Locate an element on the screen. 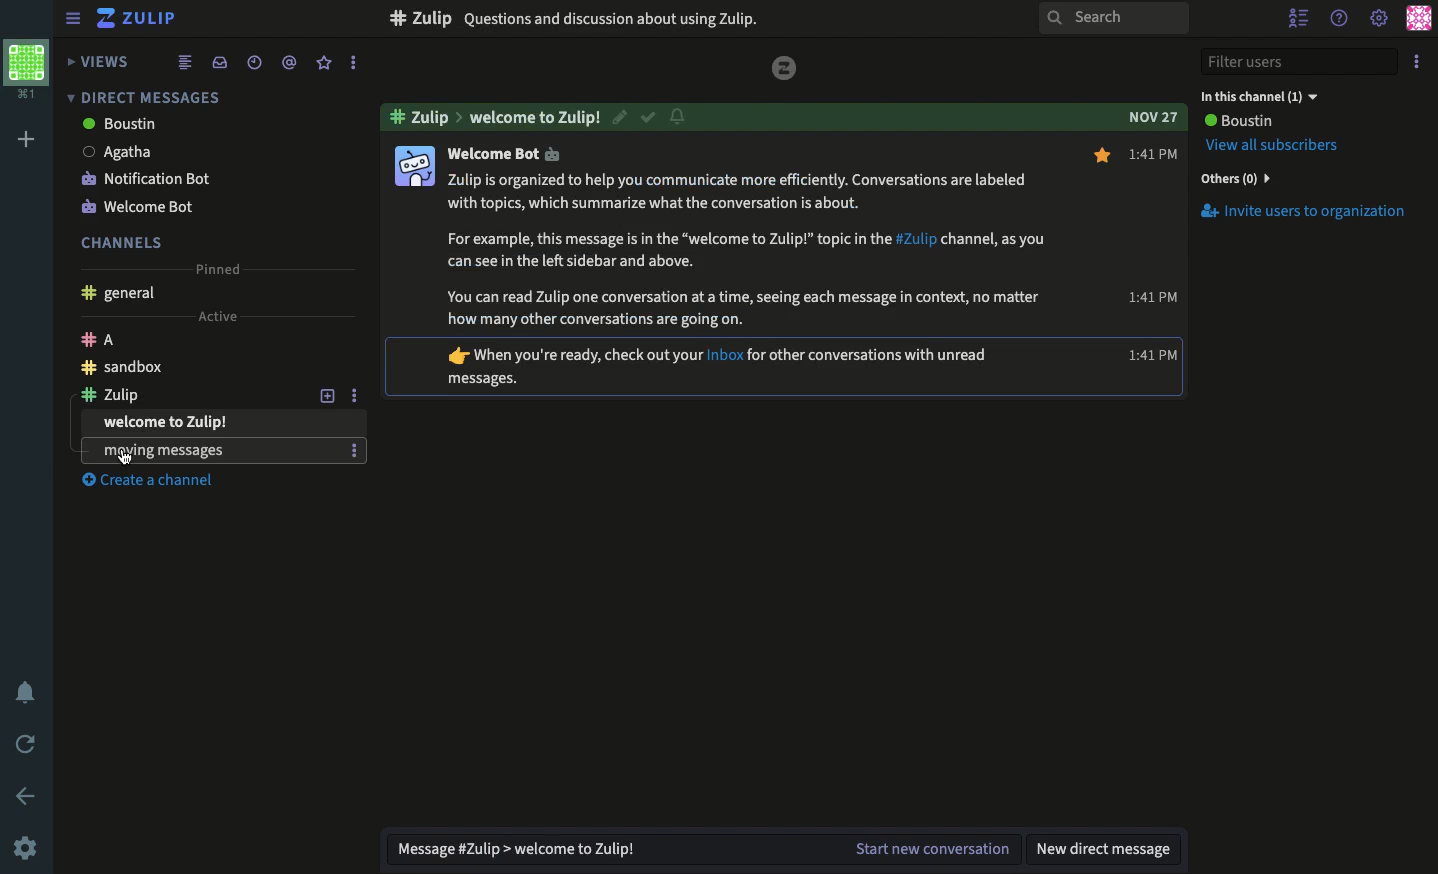  zulip logo is located at coordinates (785, 68).